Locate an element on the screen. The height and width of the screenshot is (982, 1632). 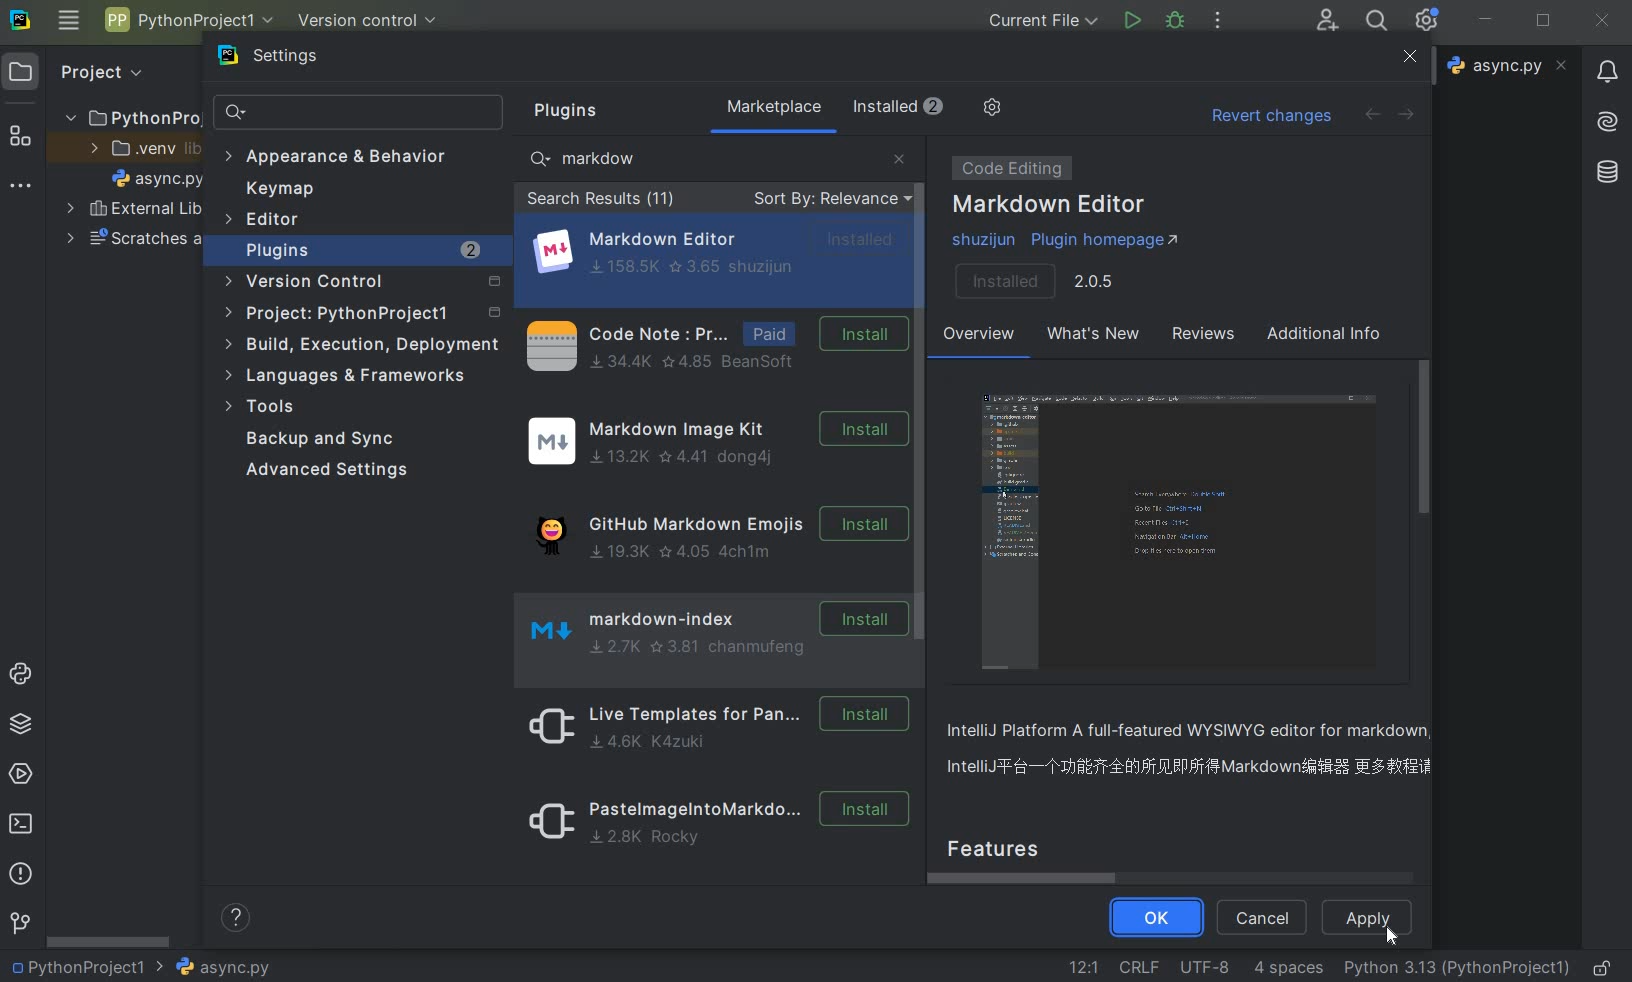
file name is located at coordinates (1507, 66).